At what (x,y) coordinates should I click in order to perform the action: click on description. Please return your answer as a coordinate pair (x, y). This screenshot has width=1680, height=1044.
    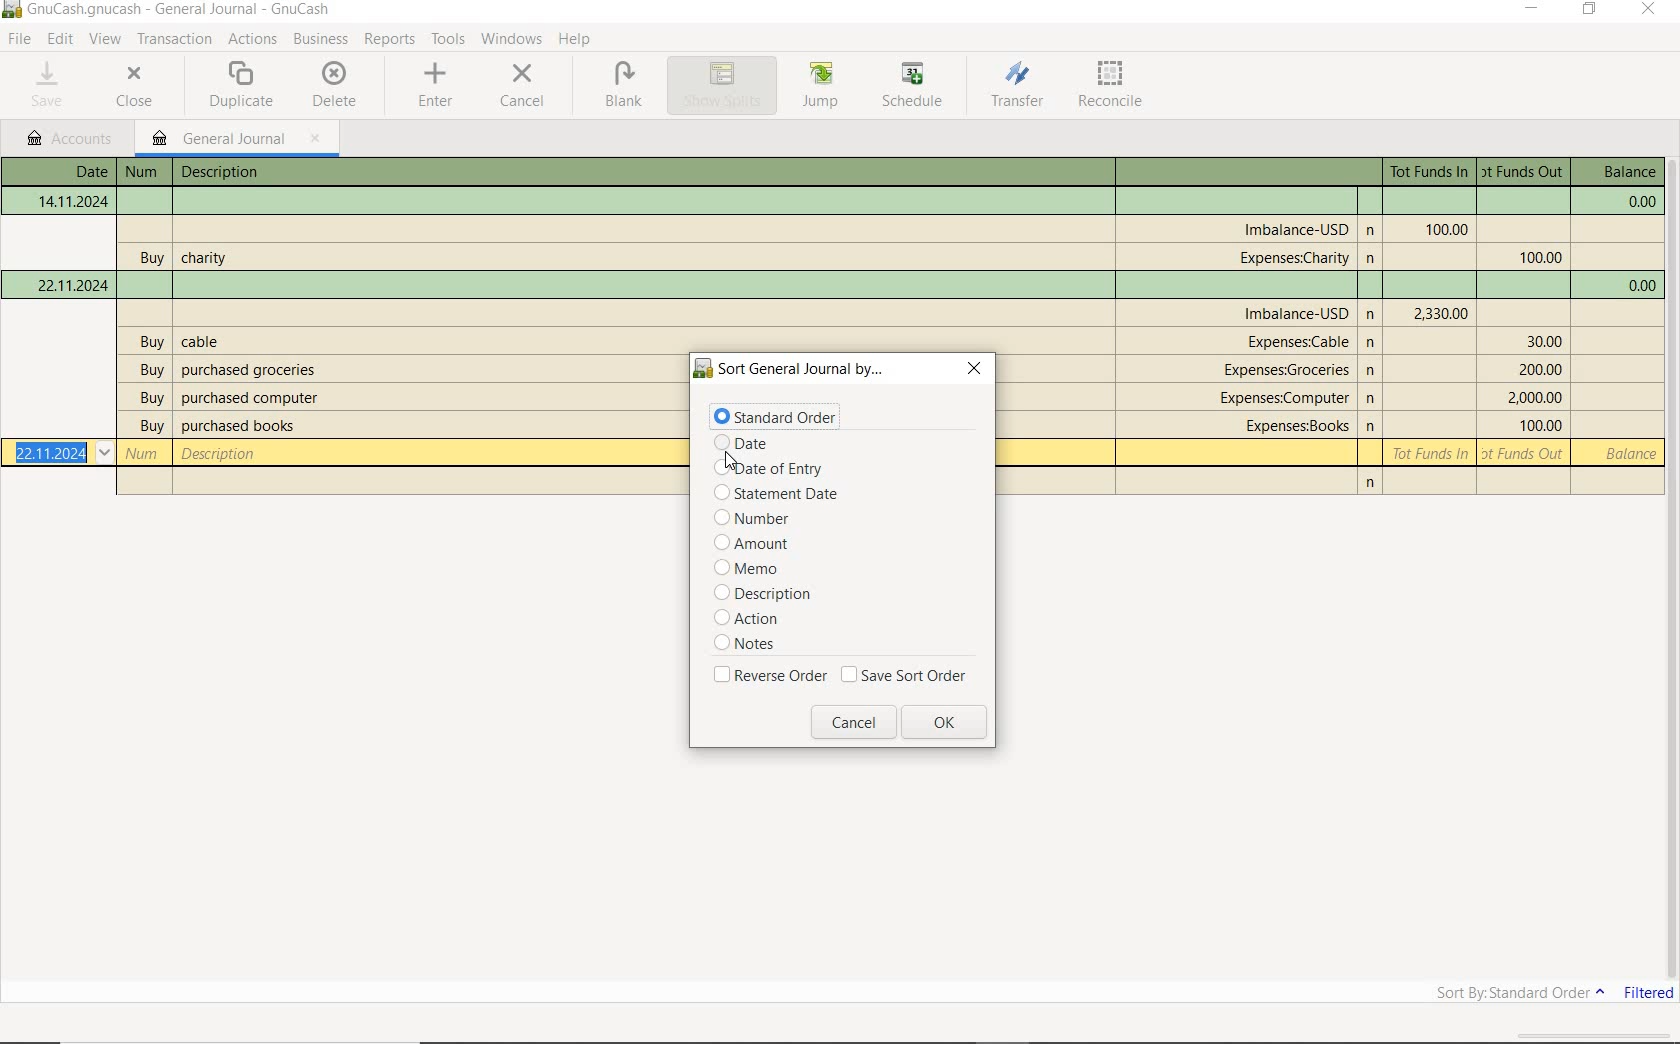
    Looking at the image, I should click on (256, 370).